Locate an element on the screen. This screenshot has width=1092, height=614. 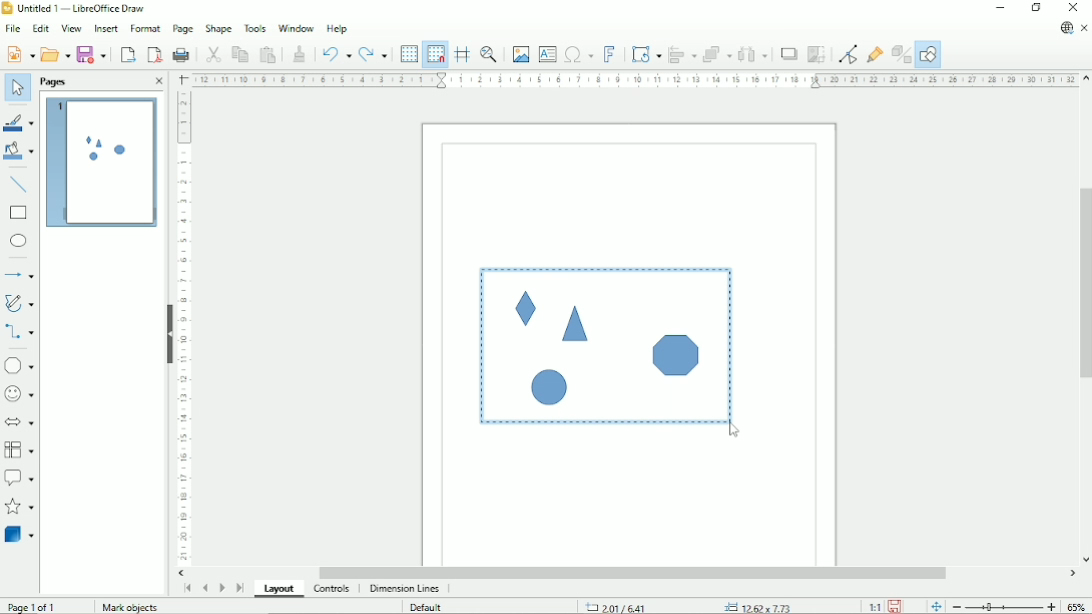
Select is located at coordinates (15, 87).